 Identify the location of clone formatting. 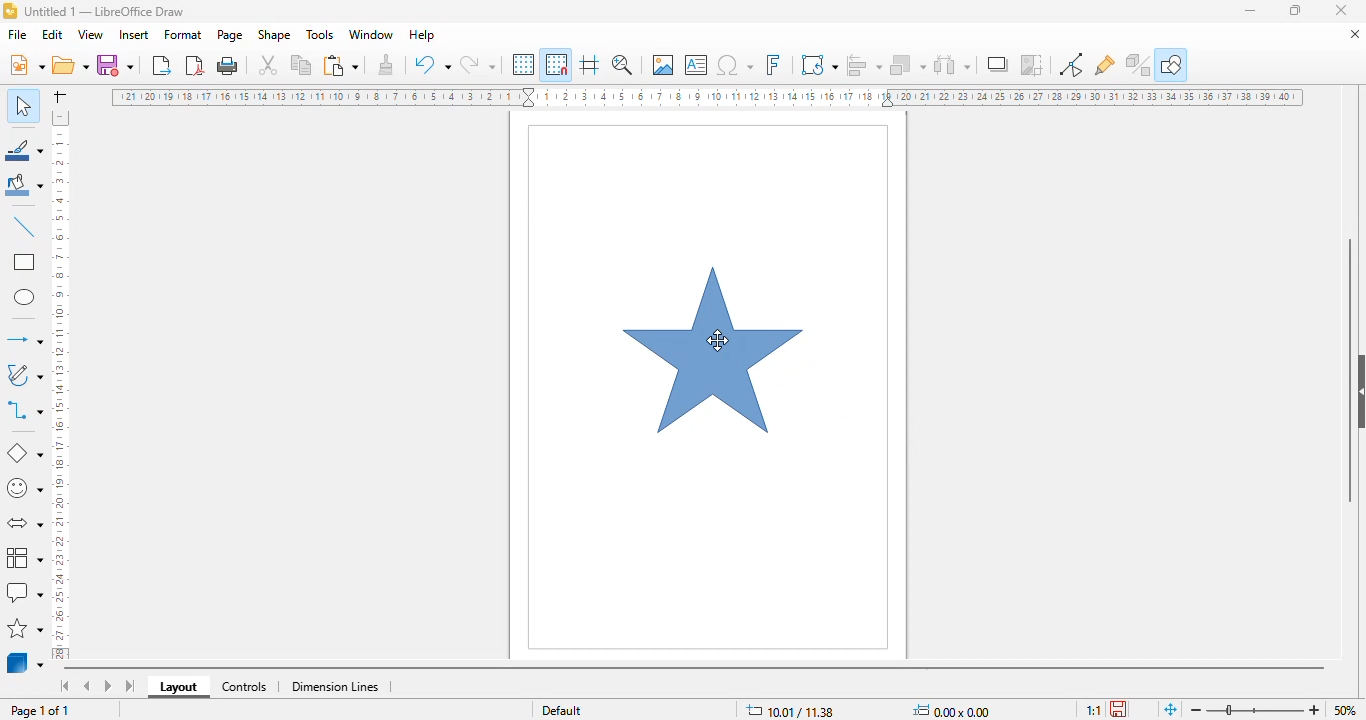
(385, 65).